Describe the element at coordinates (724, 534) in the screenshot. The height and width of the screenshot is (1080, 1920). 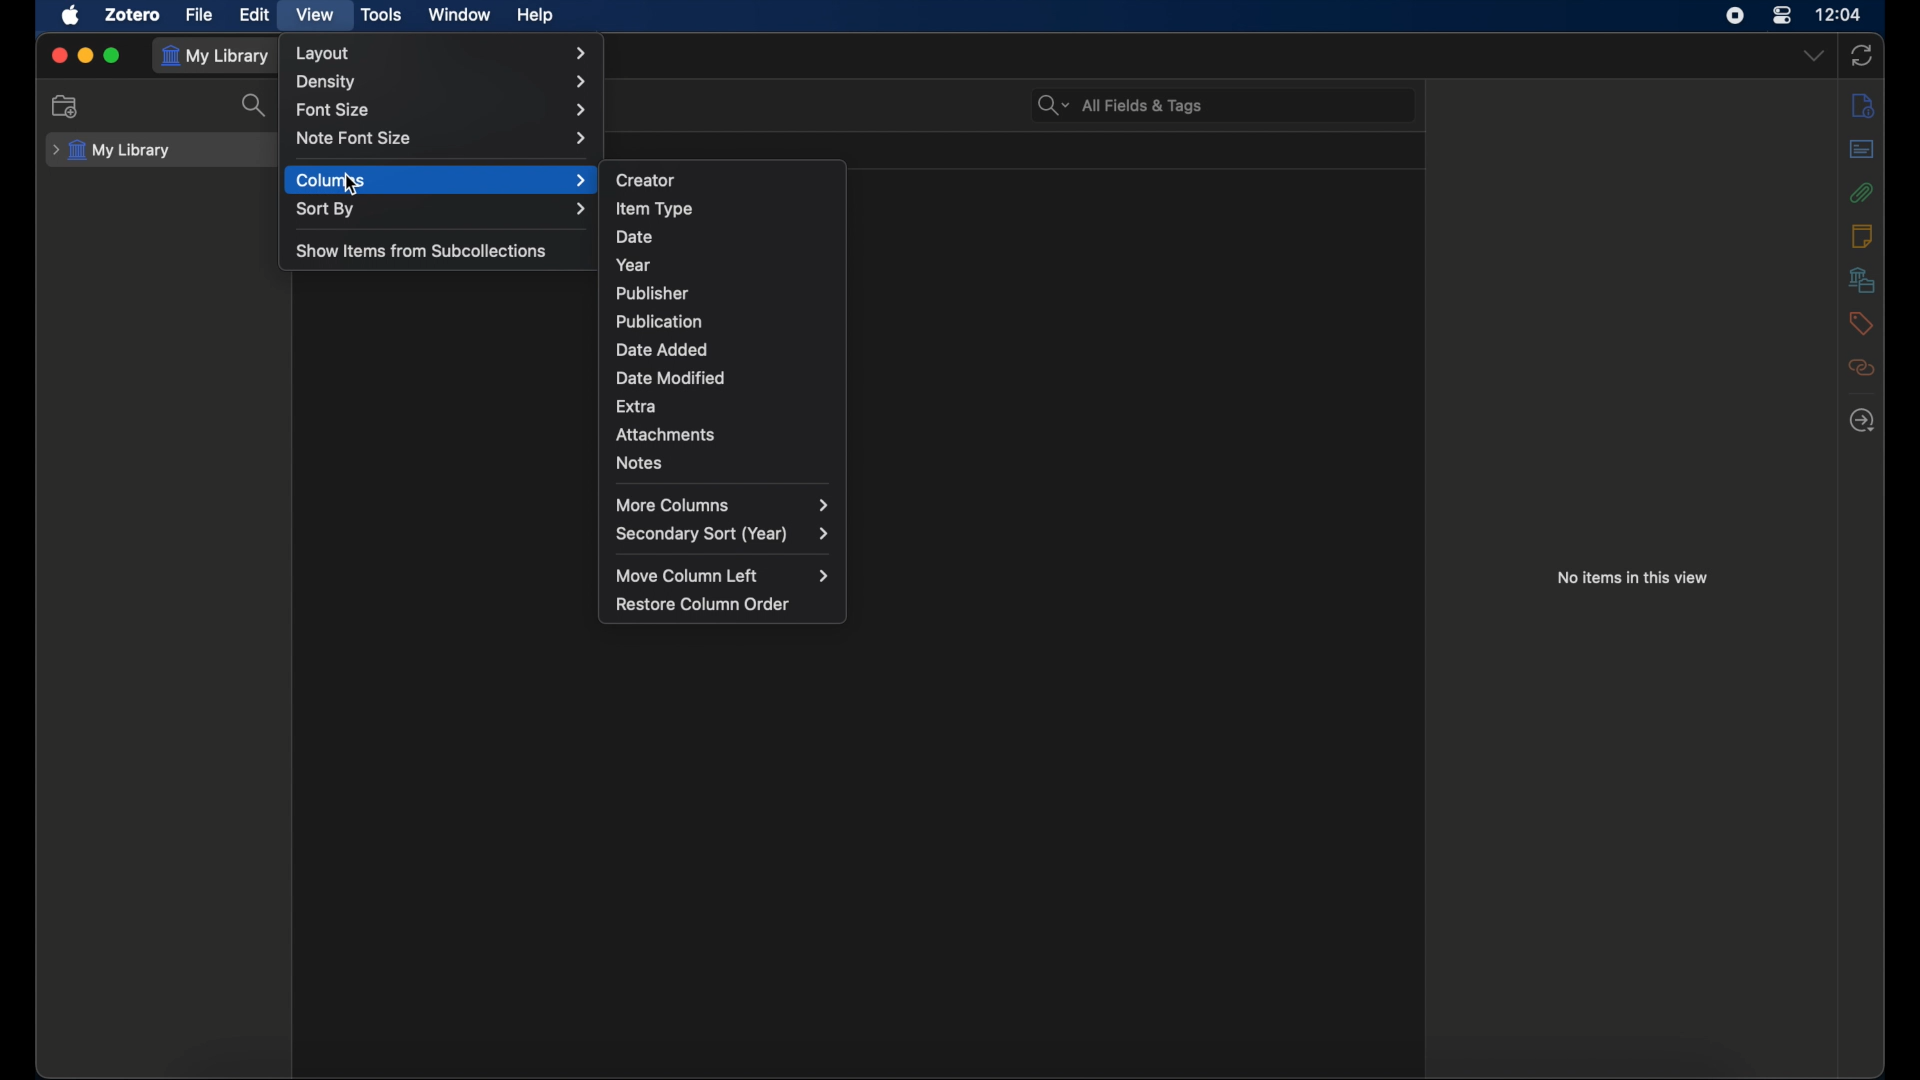
I see `secondary sort` at that location.